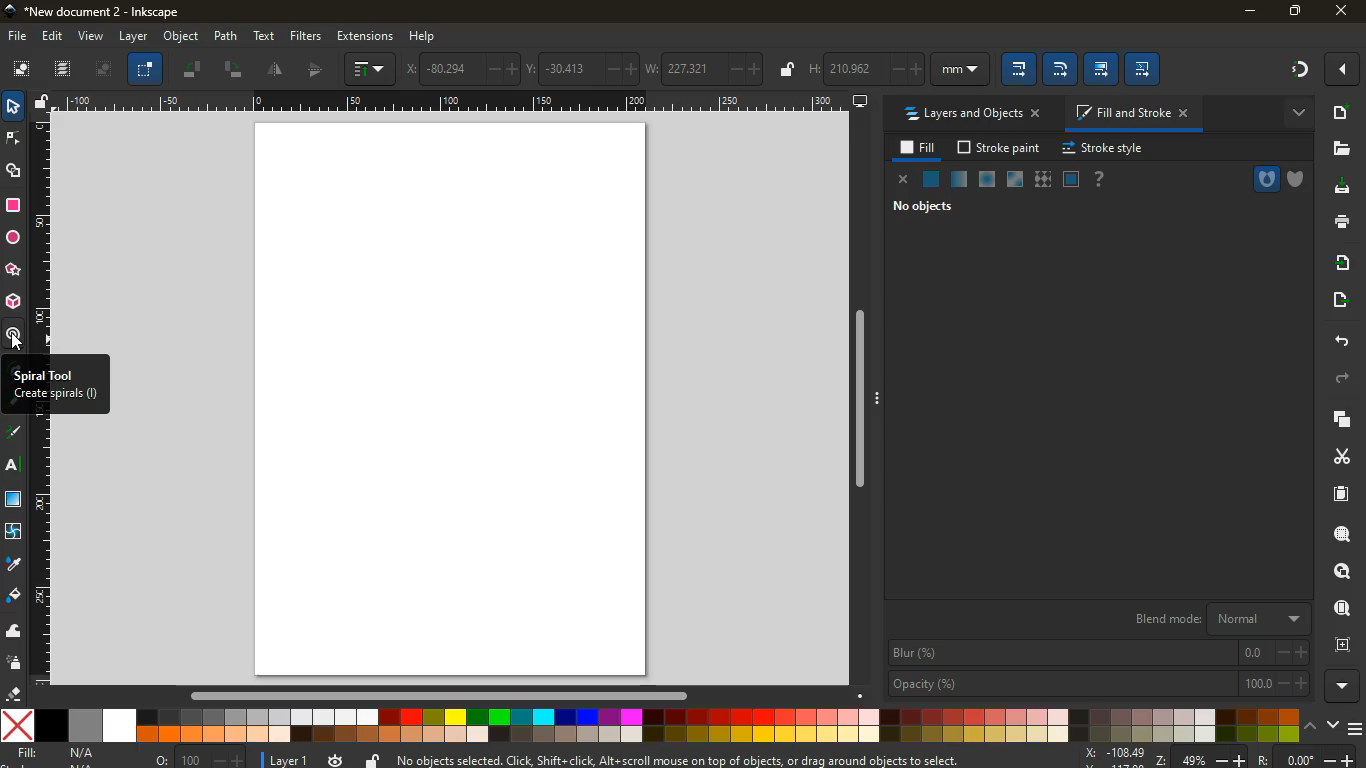 Image resolution: width=1366 pixels, height=768 pixels. I want to click on forward, so click(1347, 379).